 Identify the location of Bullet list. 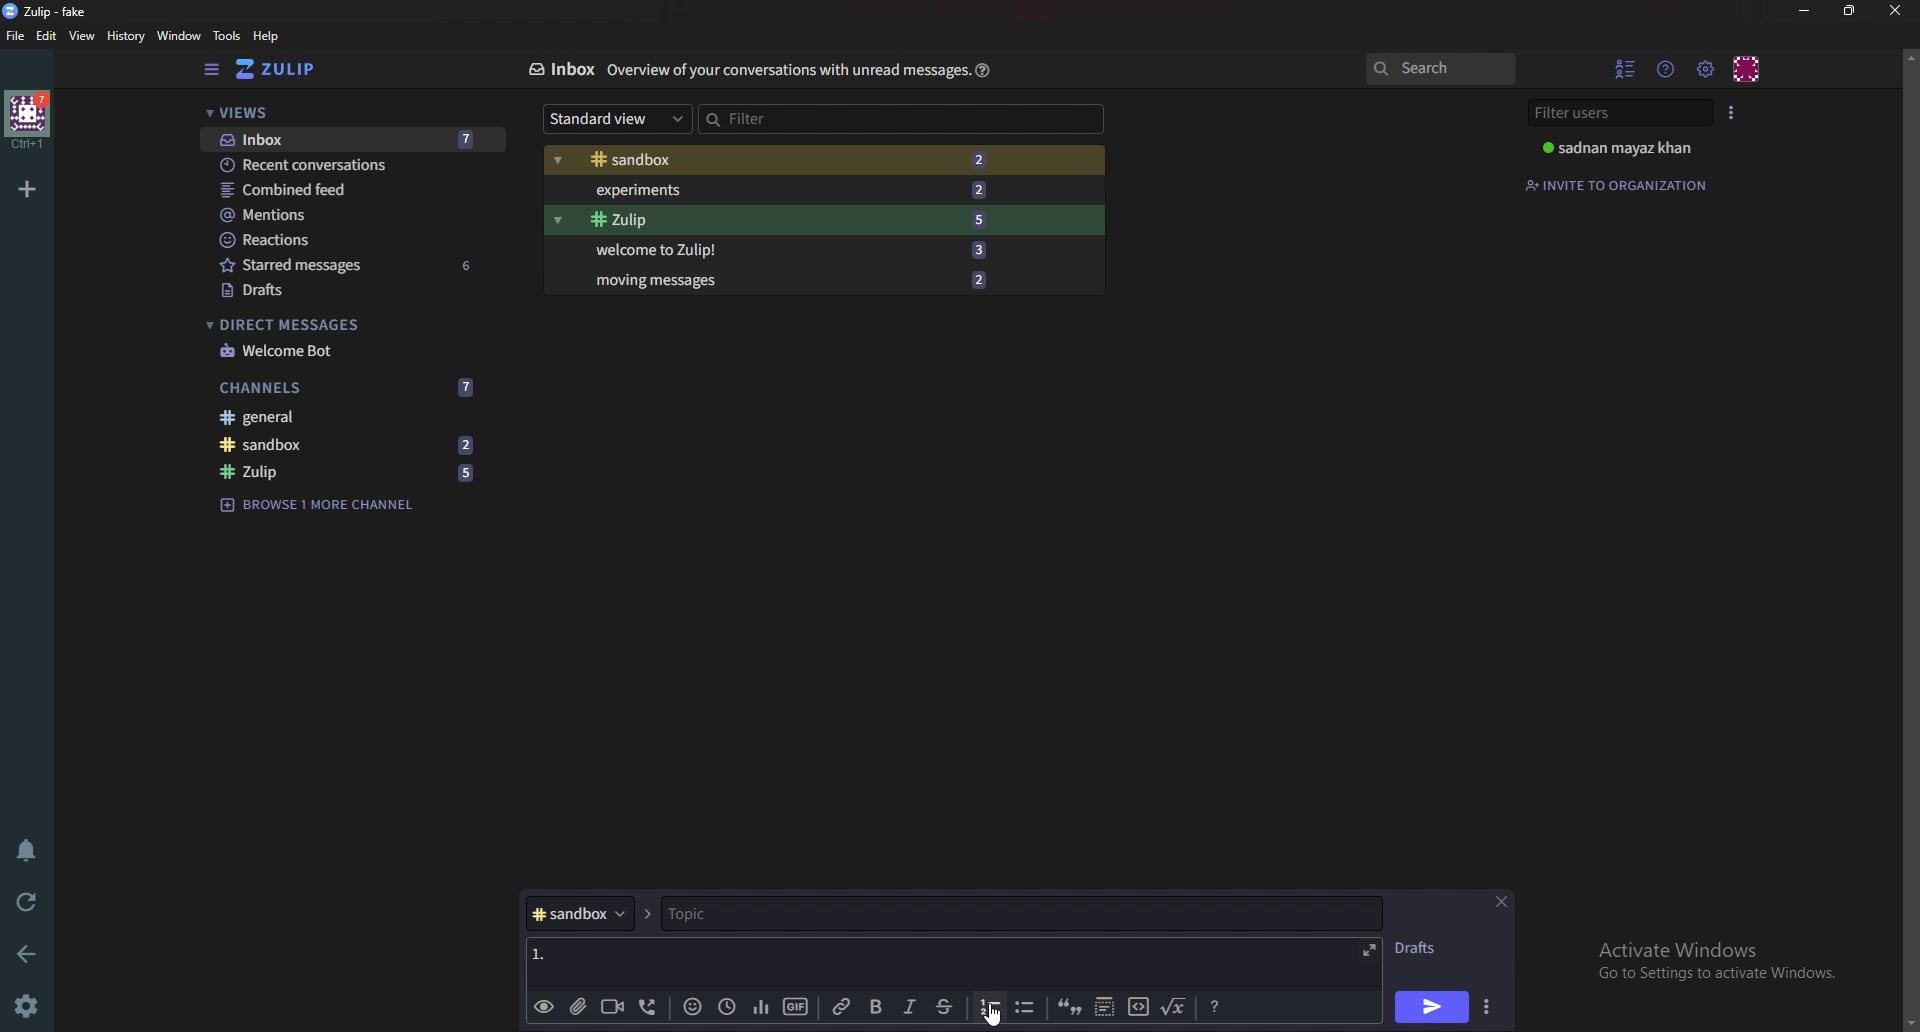
(1024, 1008).